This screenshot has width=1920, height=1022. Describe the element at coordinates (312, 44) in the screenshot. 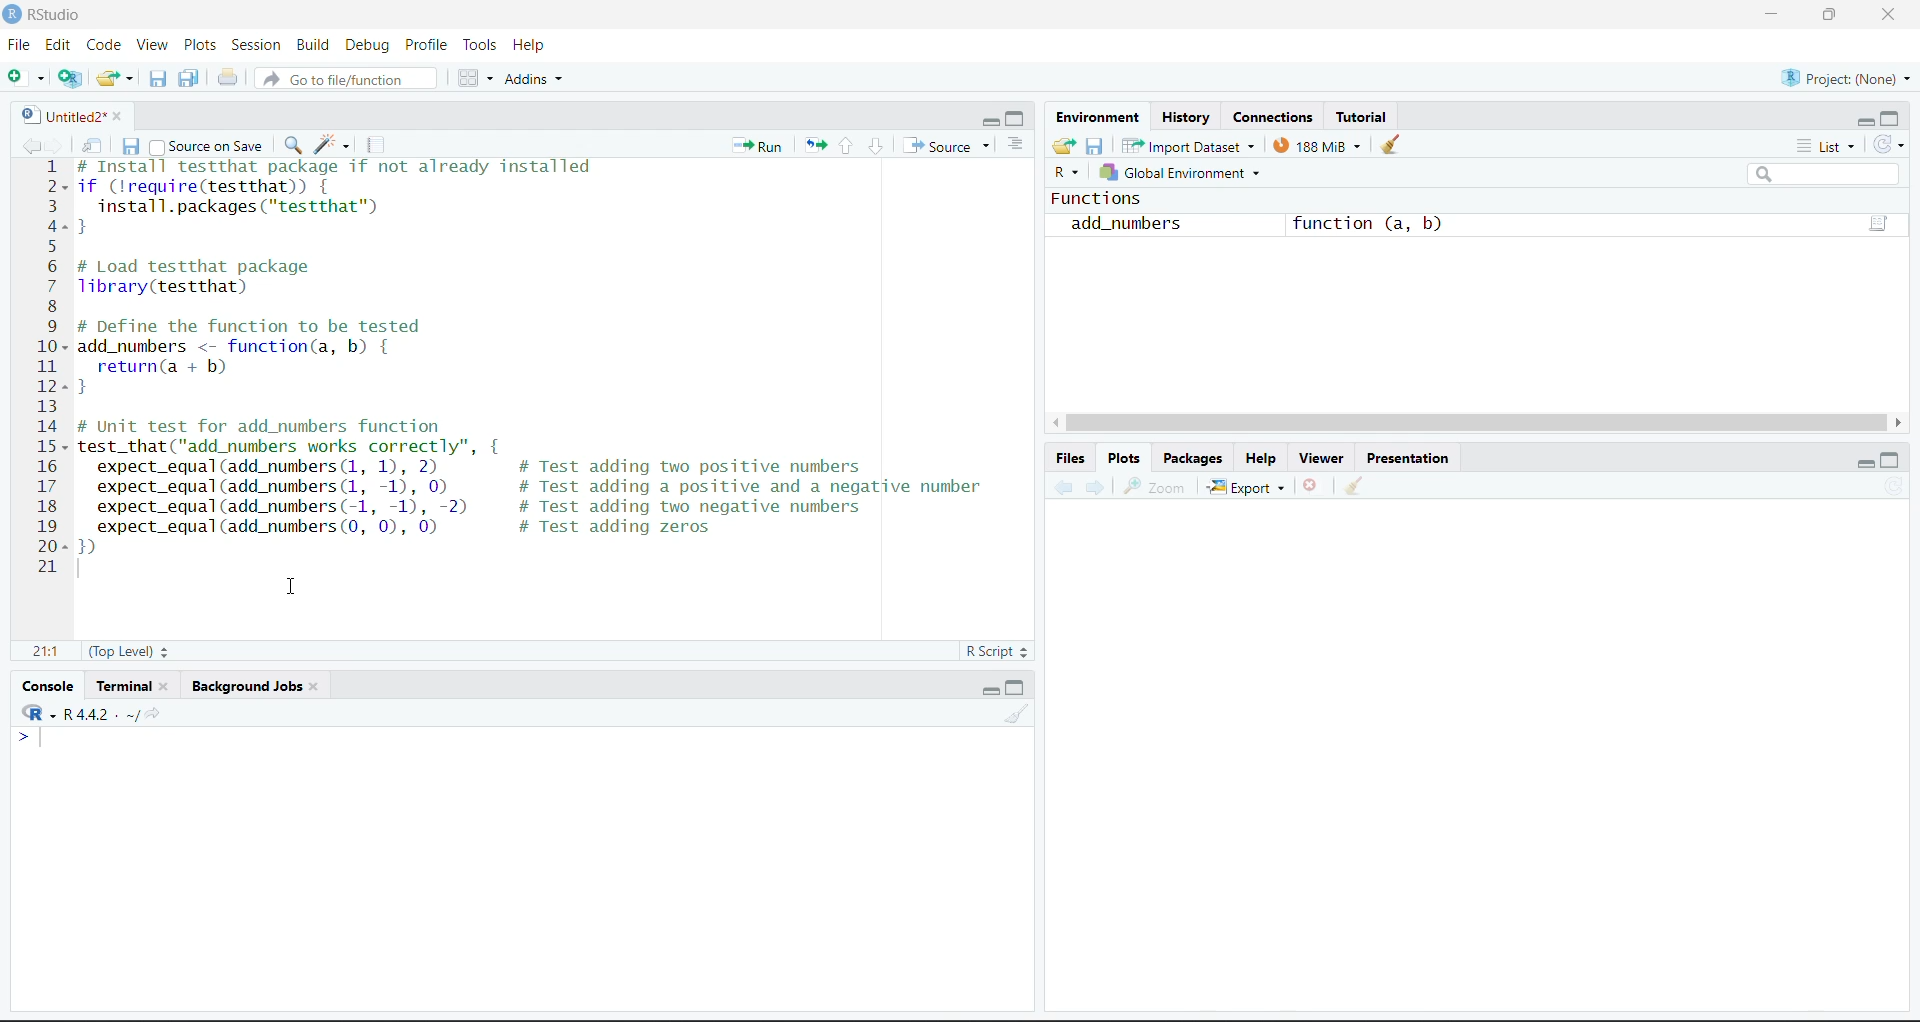

I see `Build` at that location.